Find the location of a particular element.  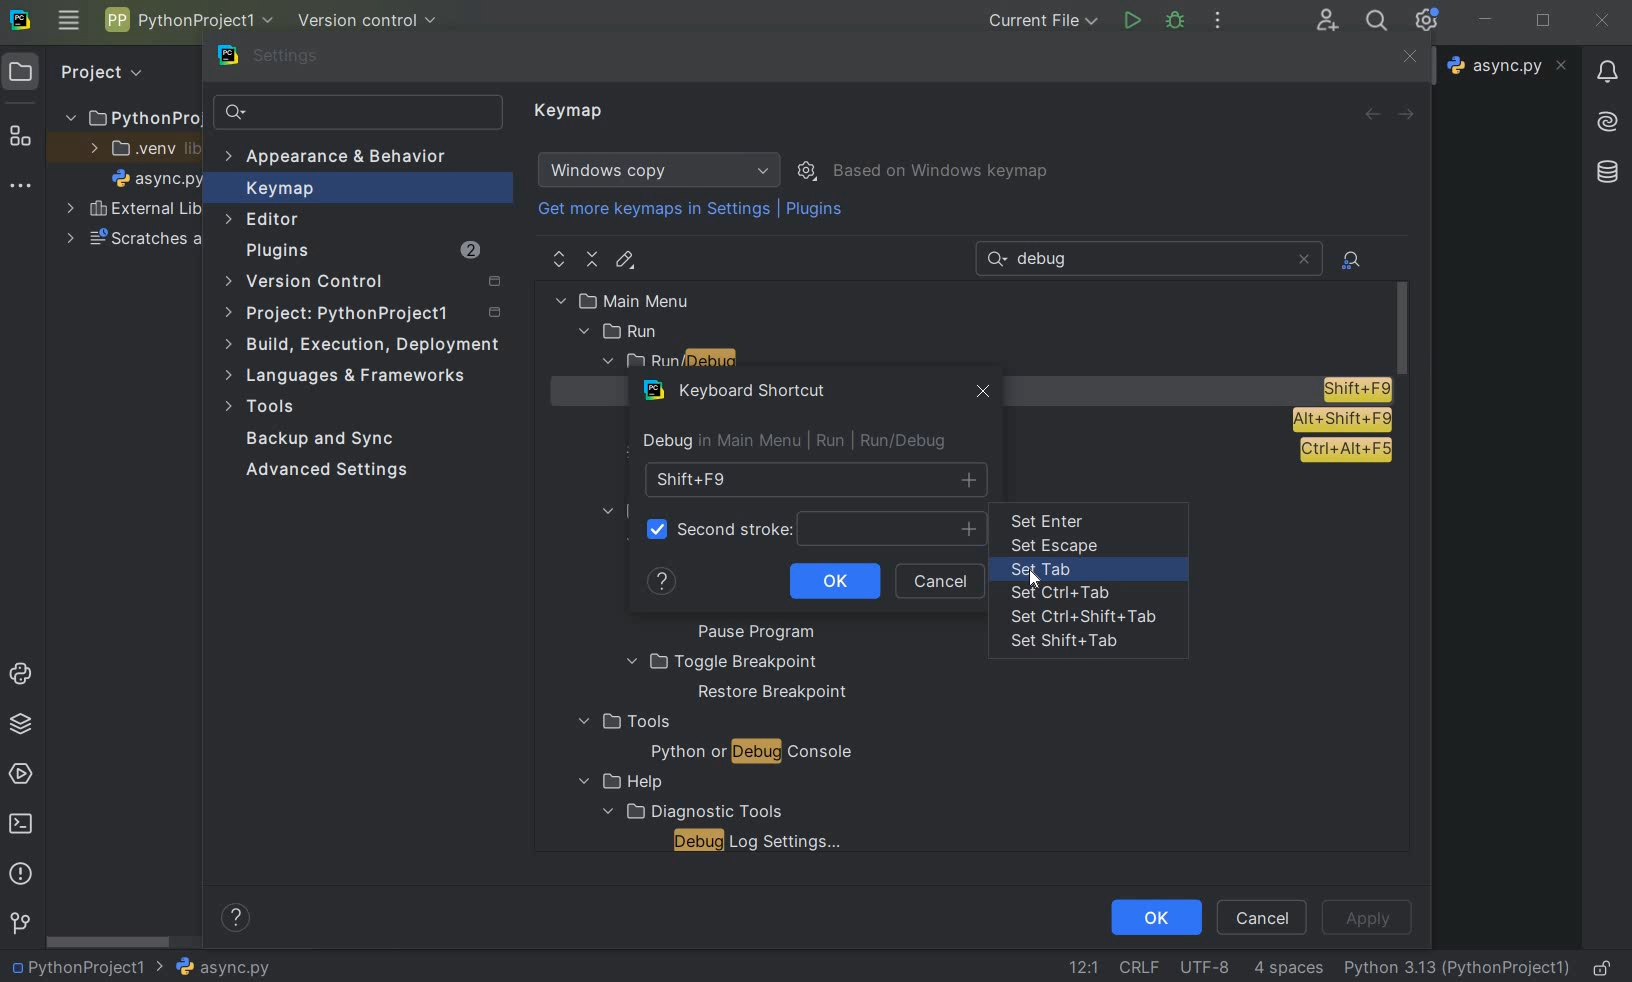

set shift+tab is located at coordinates (1066, 644).